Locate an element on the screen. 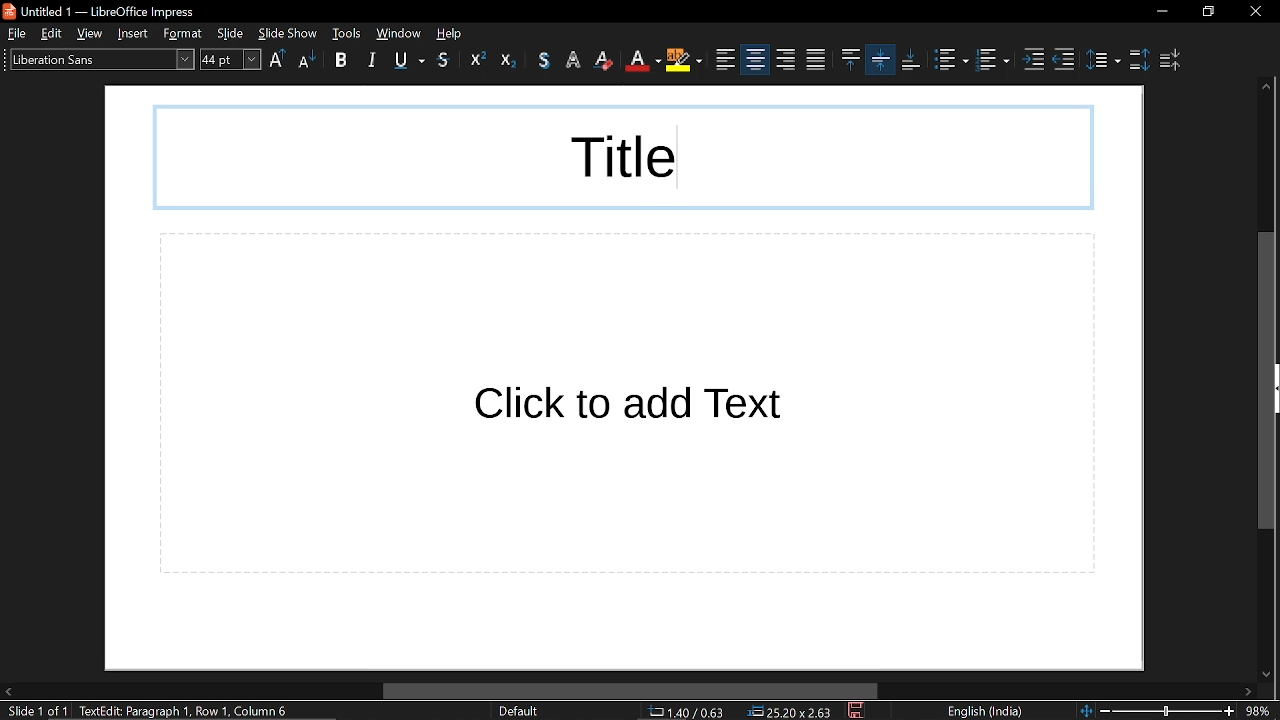 The image size is (1280, 720). move right is located at coordinates (1247, 692).